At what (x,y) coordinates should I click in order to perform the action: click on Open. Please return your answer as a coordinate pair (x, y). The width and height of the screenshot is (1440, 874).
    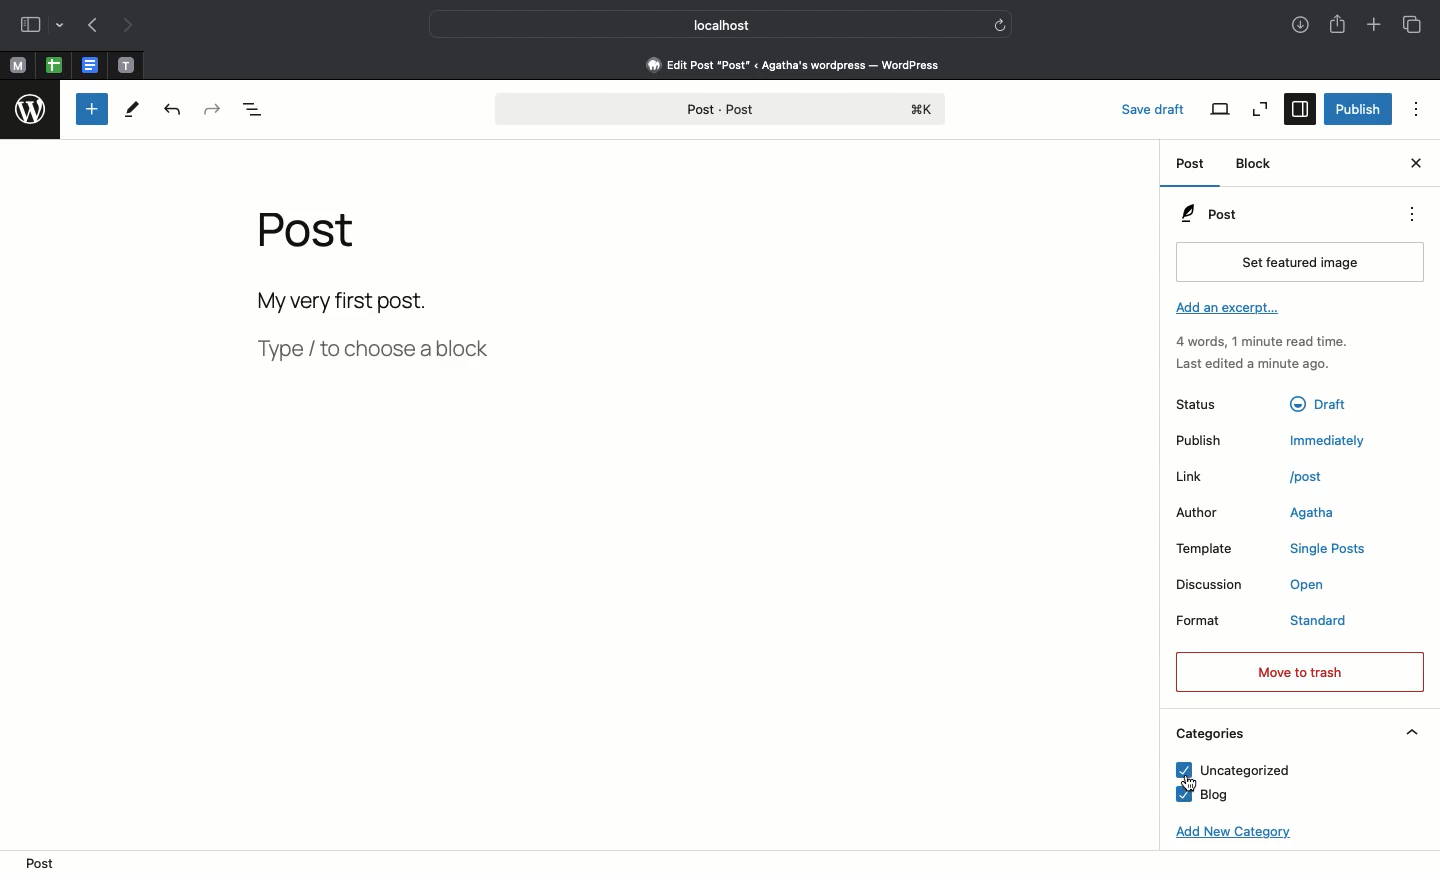
    Looking at the image, I should click on (1318, 587).